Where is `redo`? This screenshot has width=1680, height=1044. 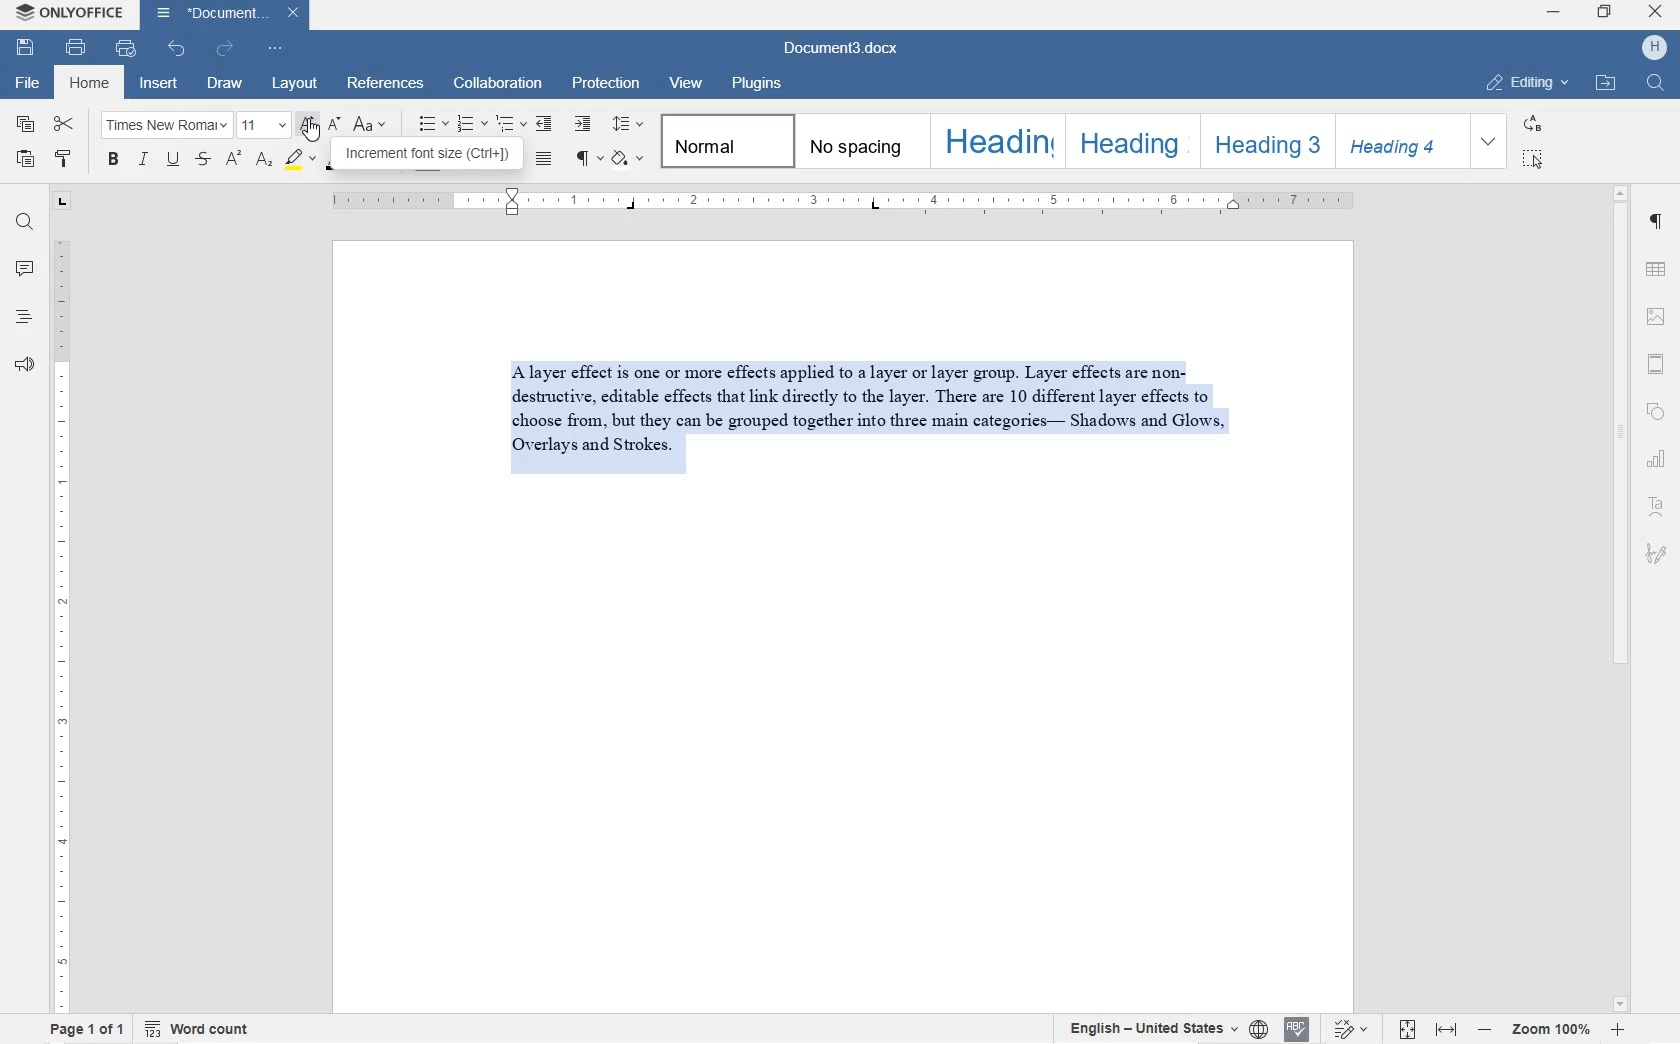
redo is located at coordinates (226, 50).